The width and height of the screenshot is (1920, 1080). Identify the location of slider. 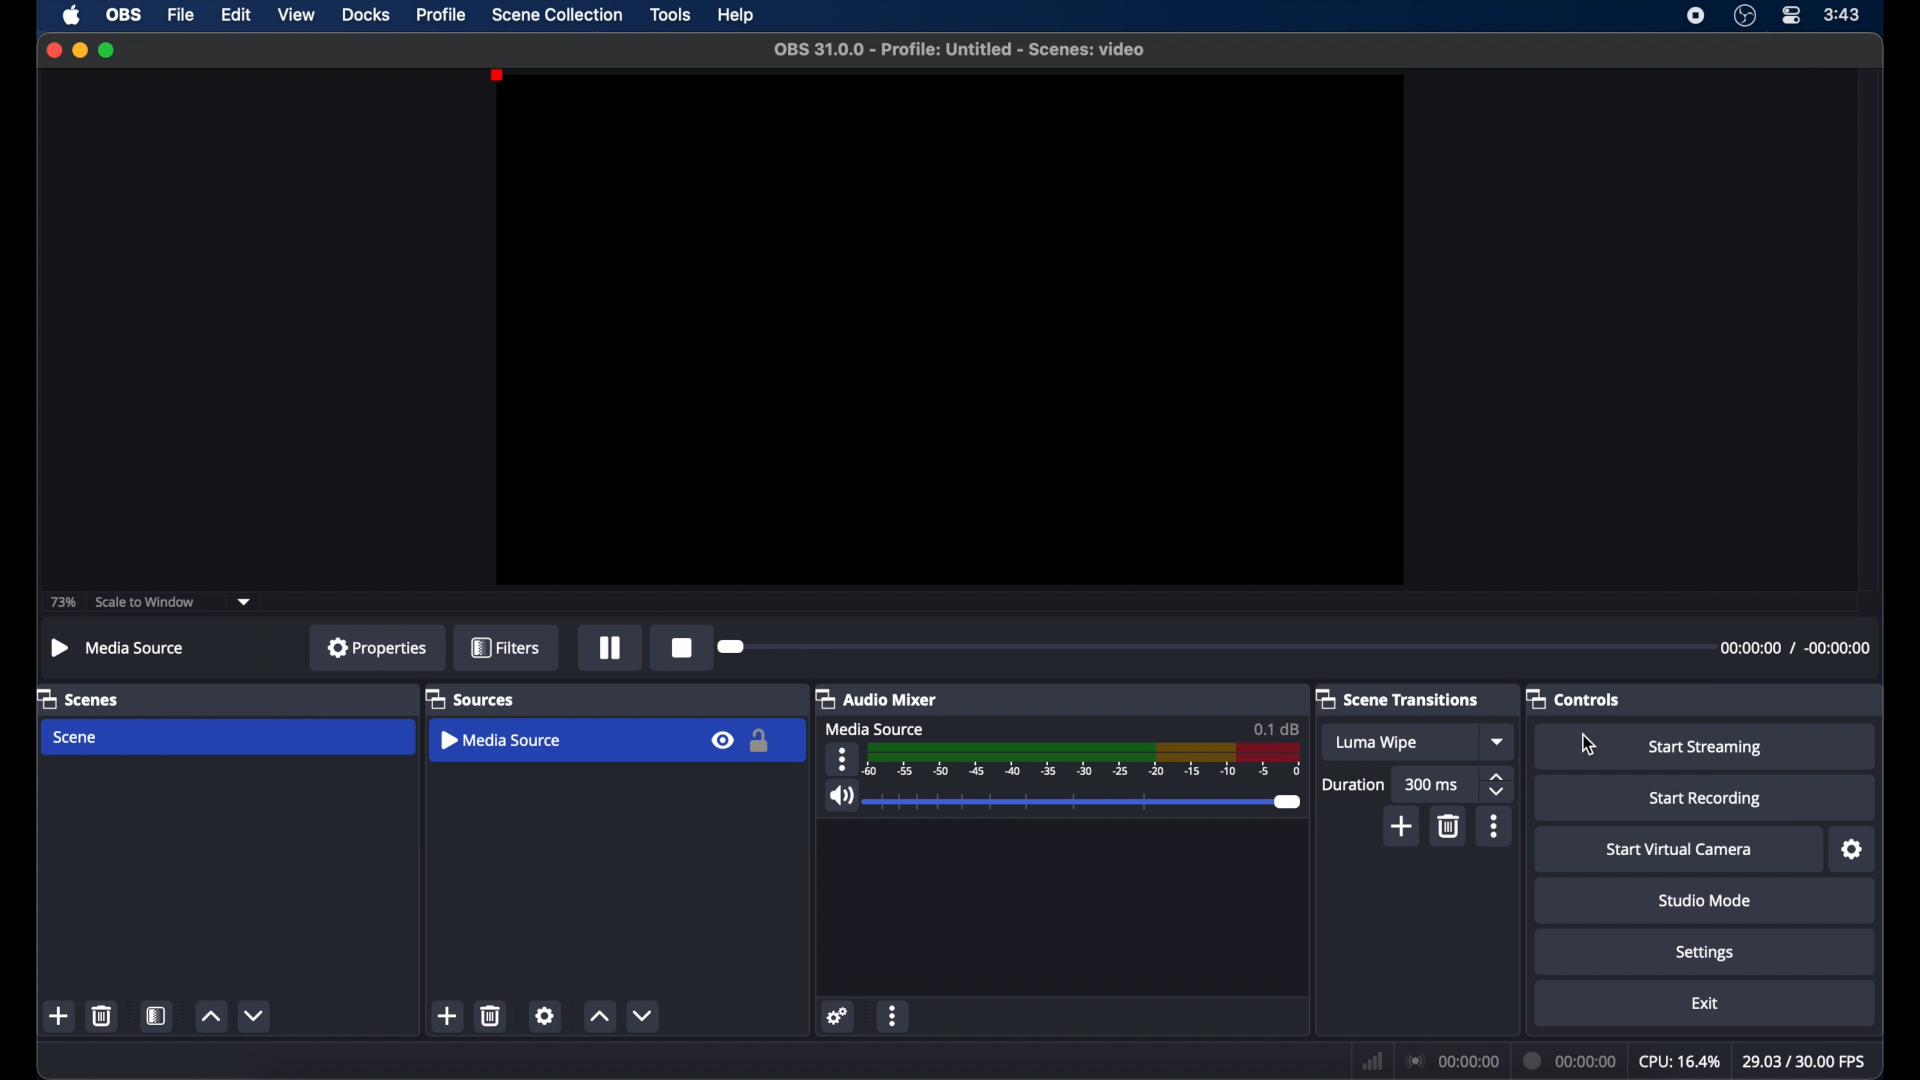
(1092, 803).